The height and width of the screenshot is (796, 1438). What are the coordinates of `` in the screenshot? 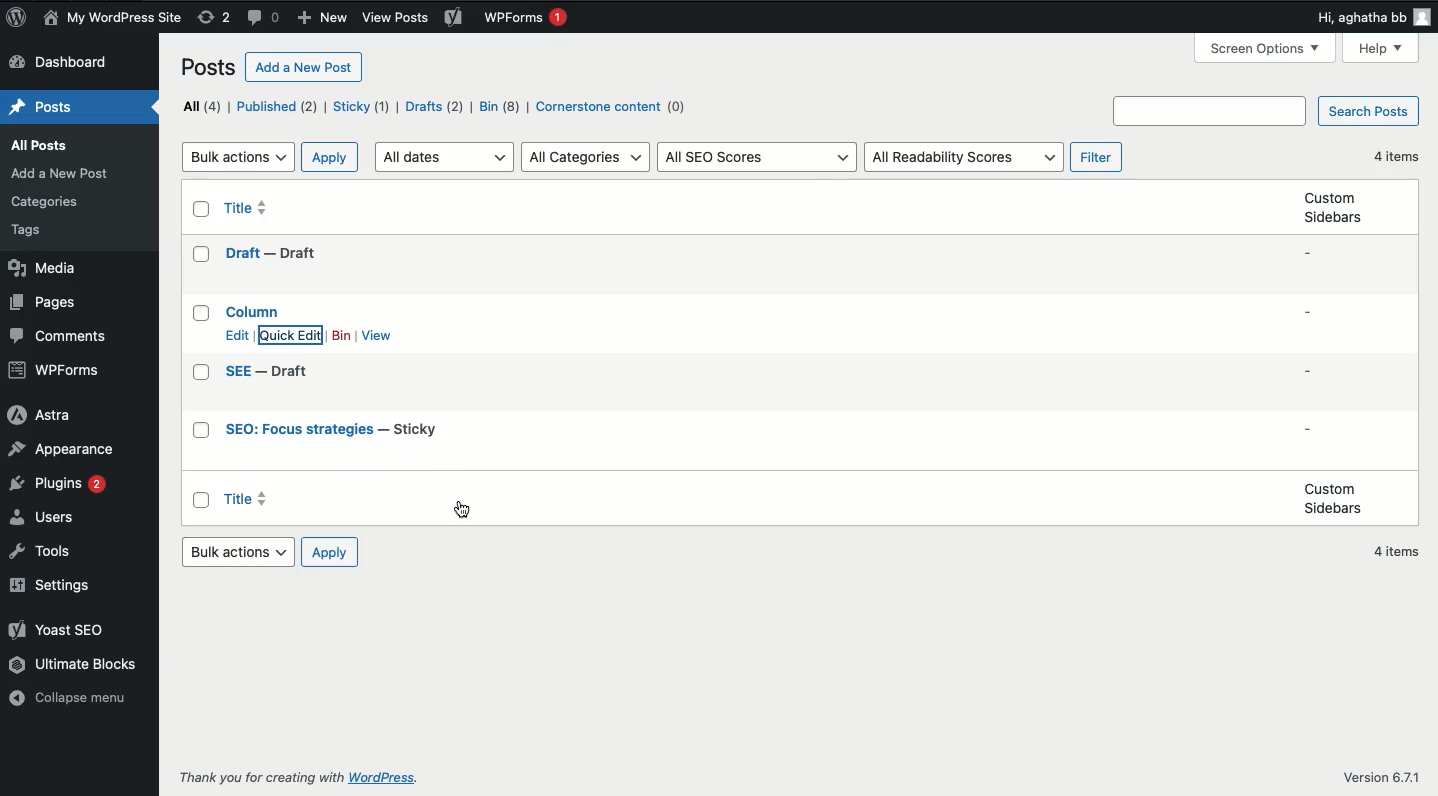 It's located at (1208, 111).